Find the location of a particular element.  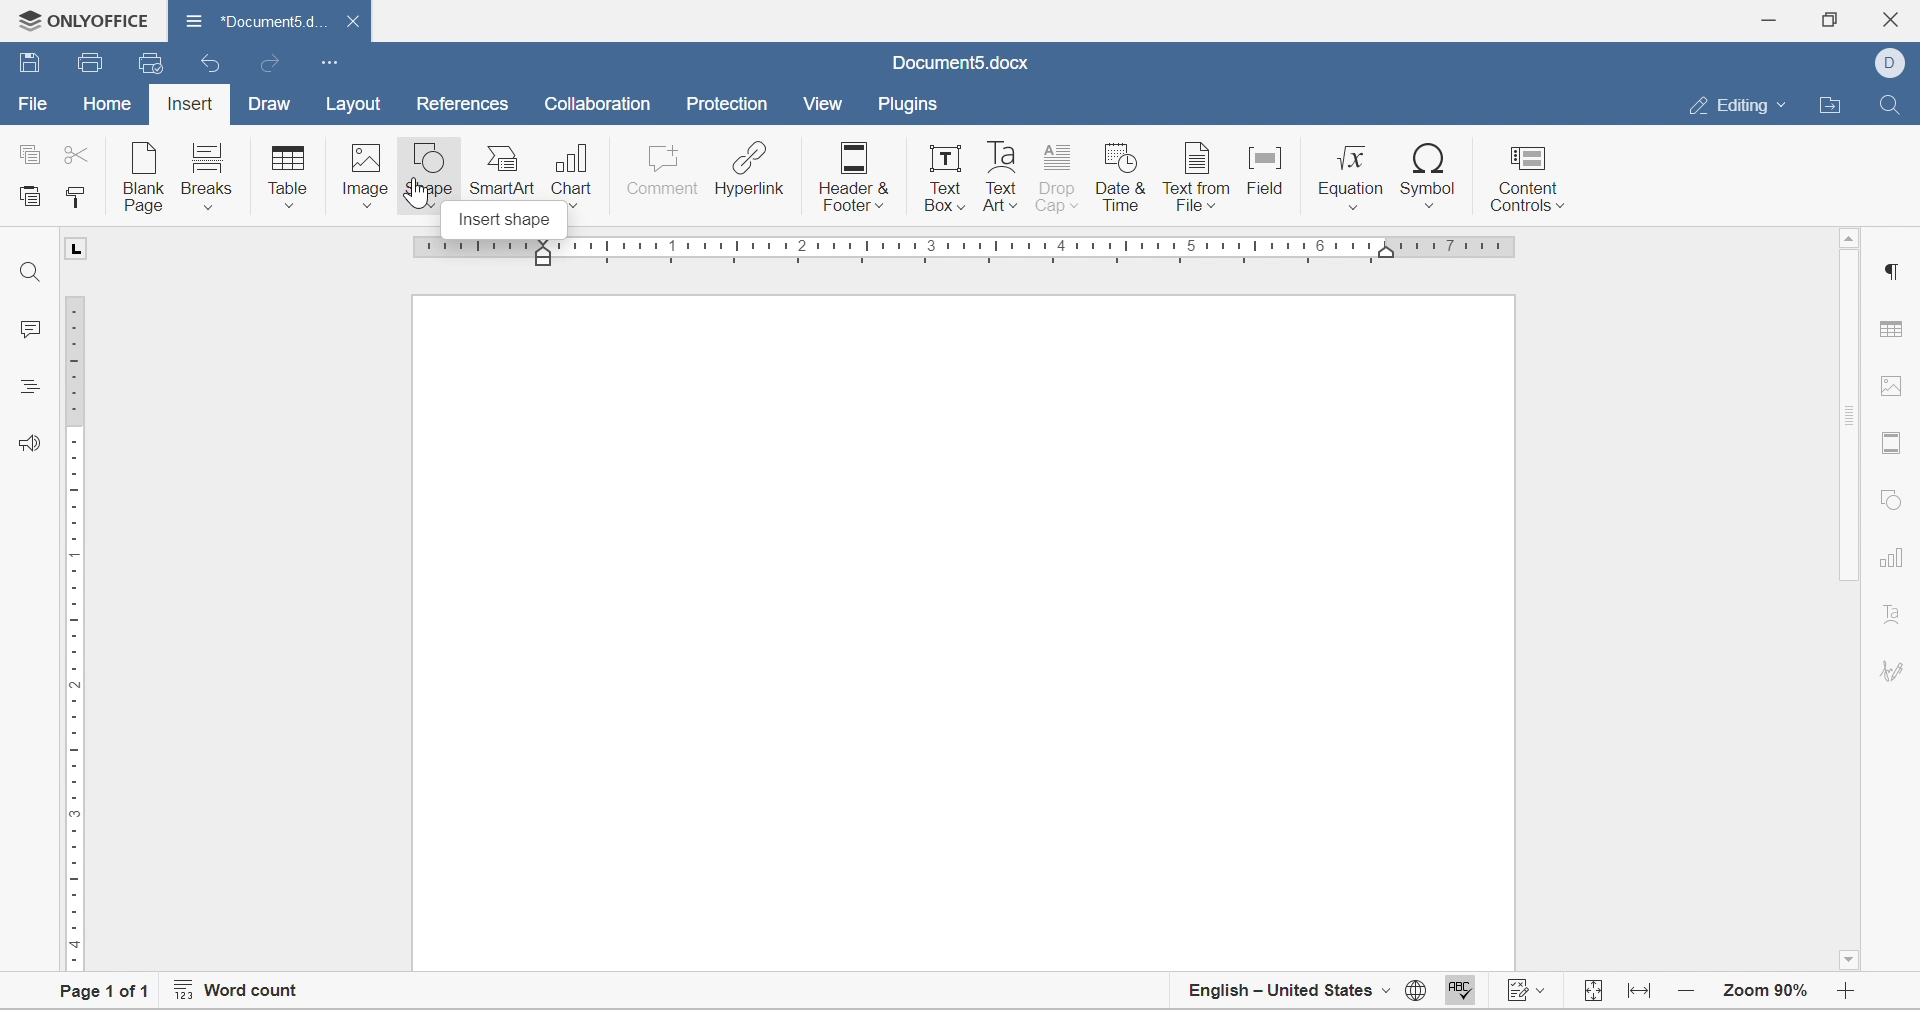

scroll up is located at coordinates (1851, 237).